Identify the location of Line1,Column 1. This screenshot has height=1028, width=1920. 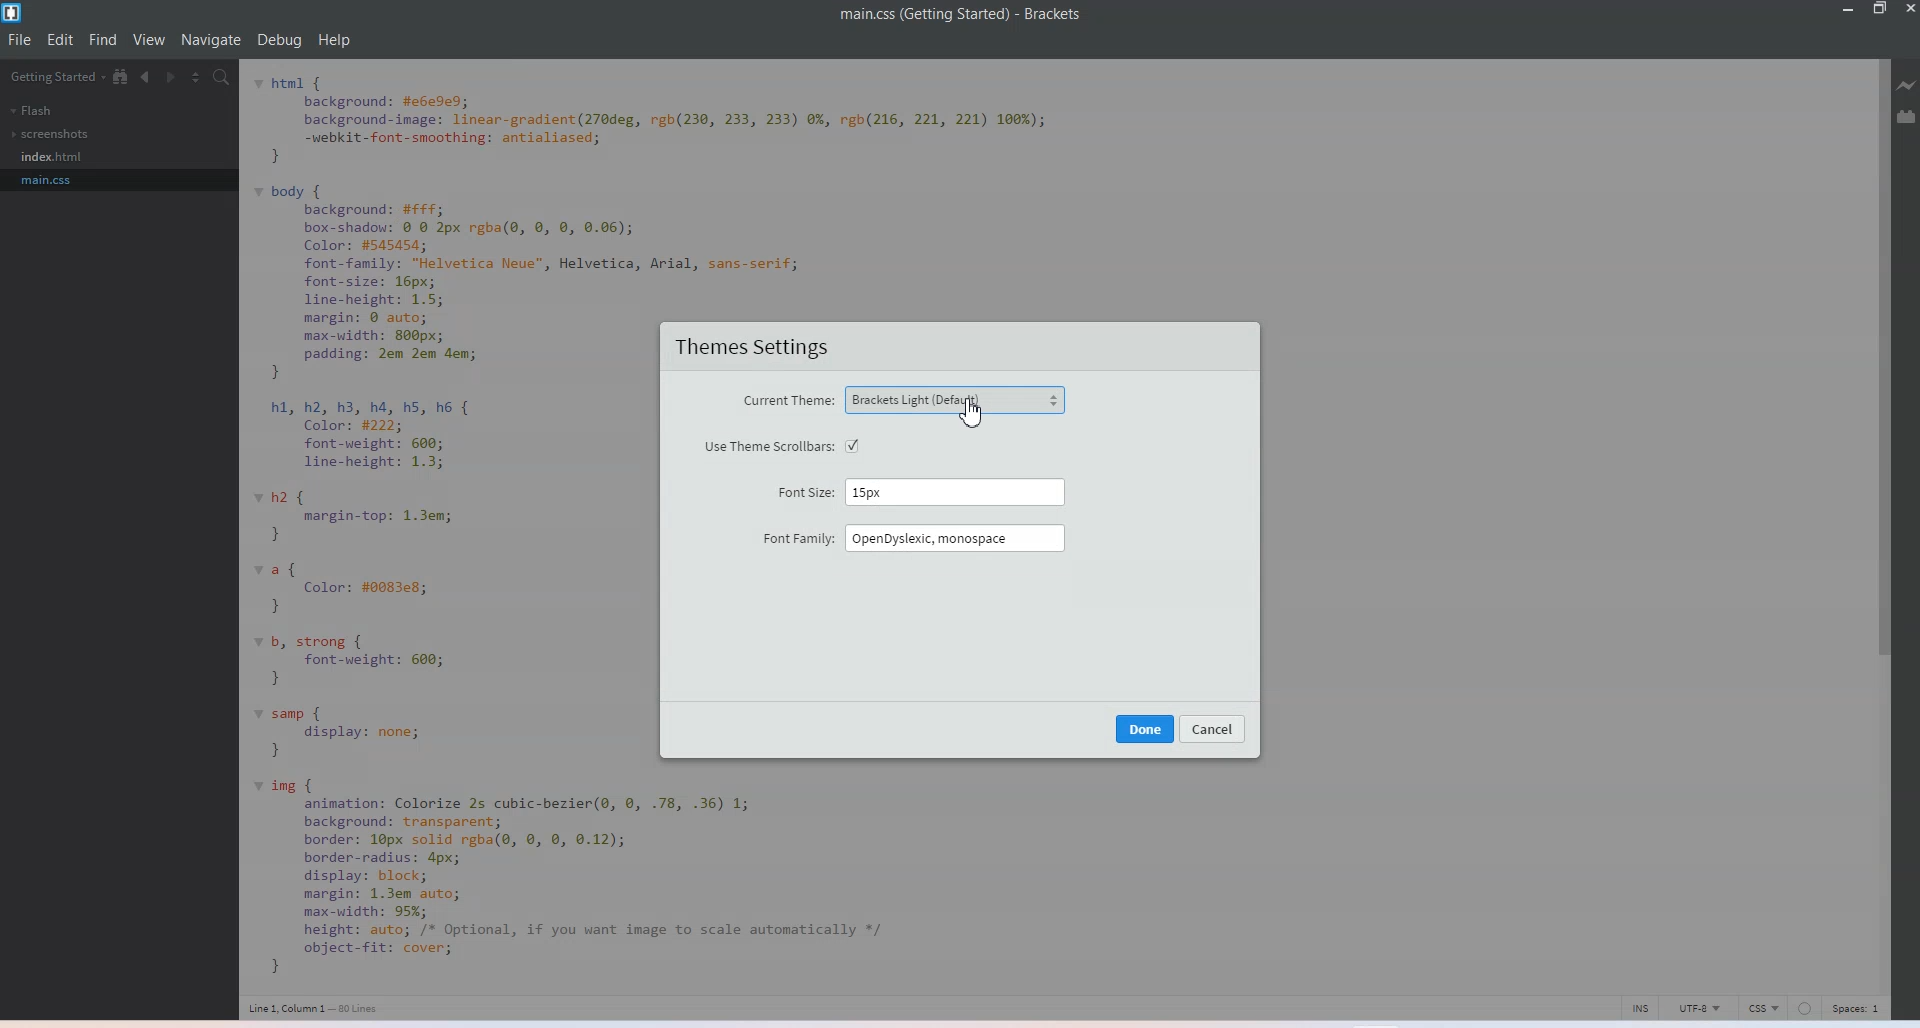
(313, 1009).